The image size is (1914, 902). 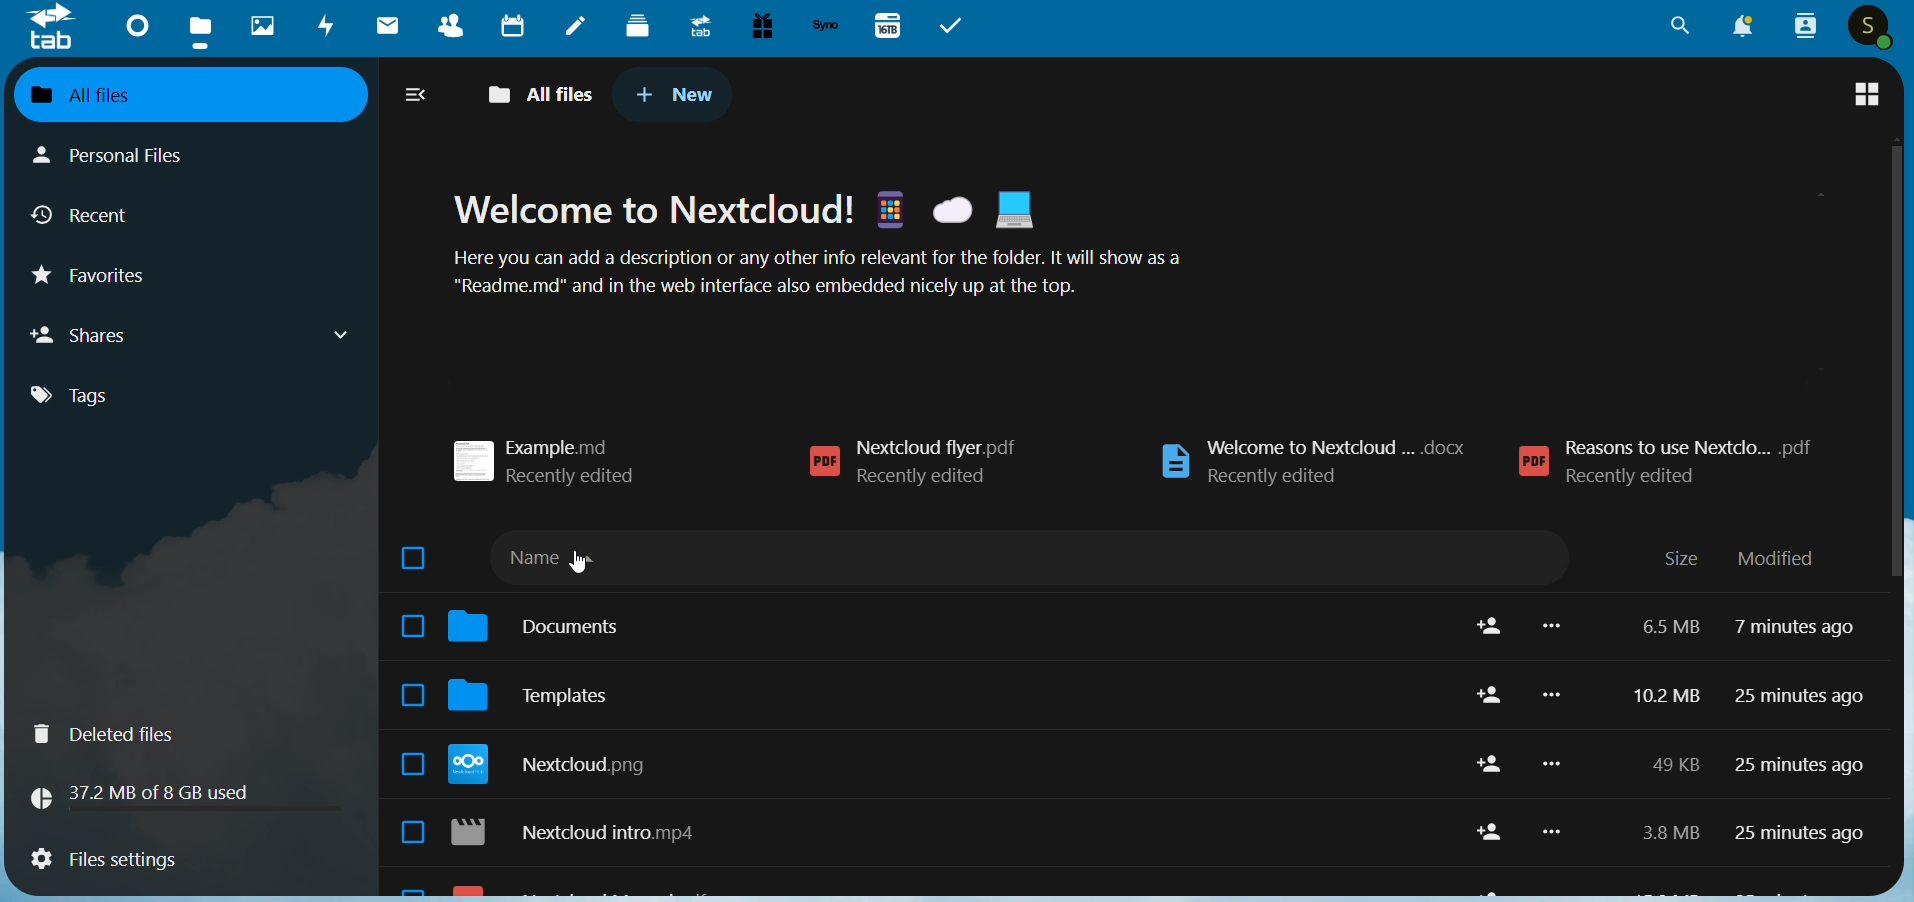 I want to click on Contacts, so click(x=1803, y=26).